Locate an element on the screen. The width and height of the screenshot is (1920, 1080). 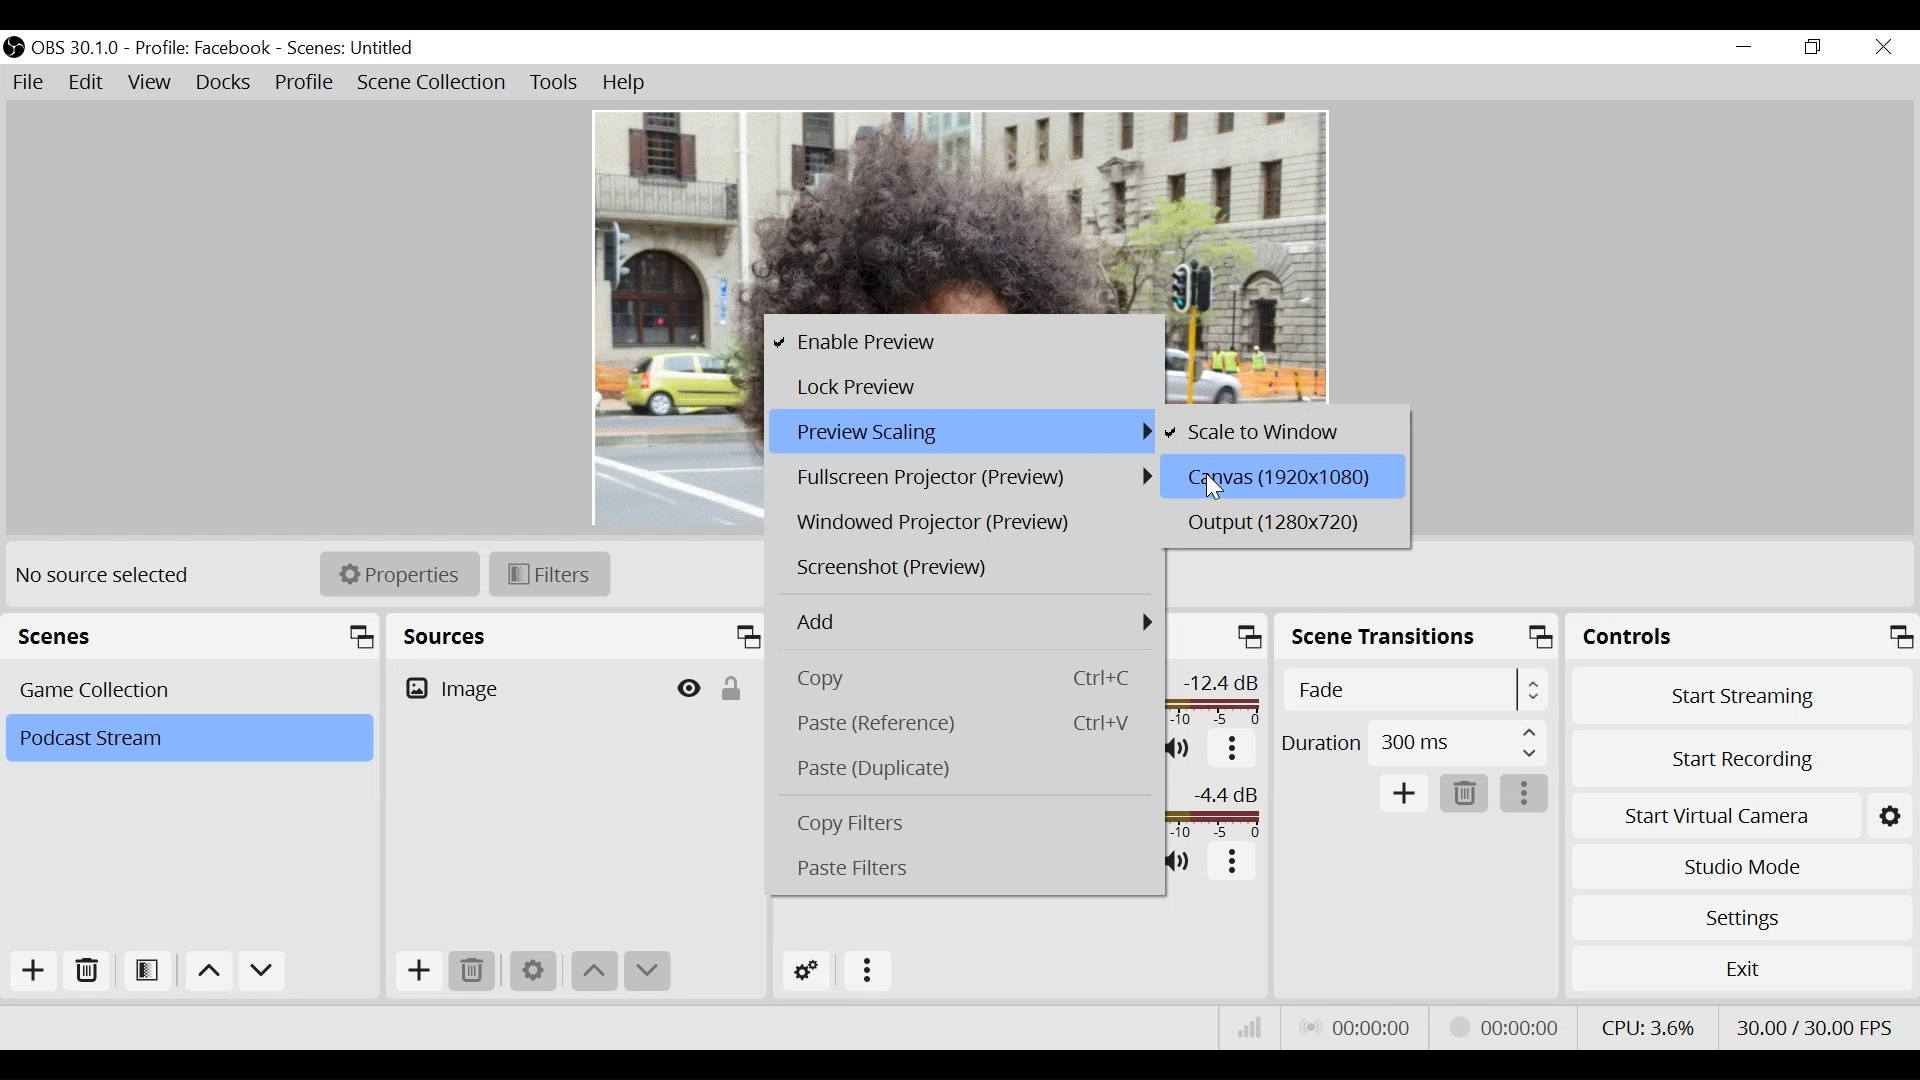
Exit is located at coordinates (1745, 972).